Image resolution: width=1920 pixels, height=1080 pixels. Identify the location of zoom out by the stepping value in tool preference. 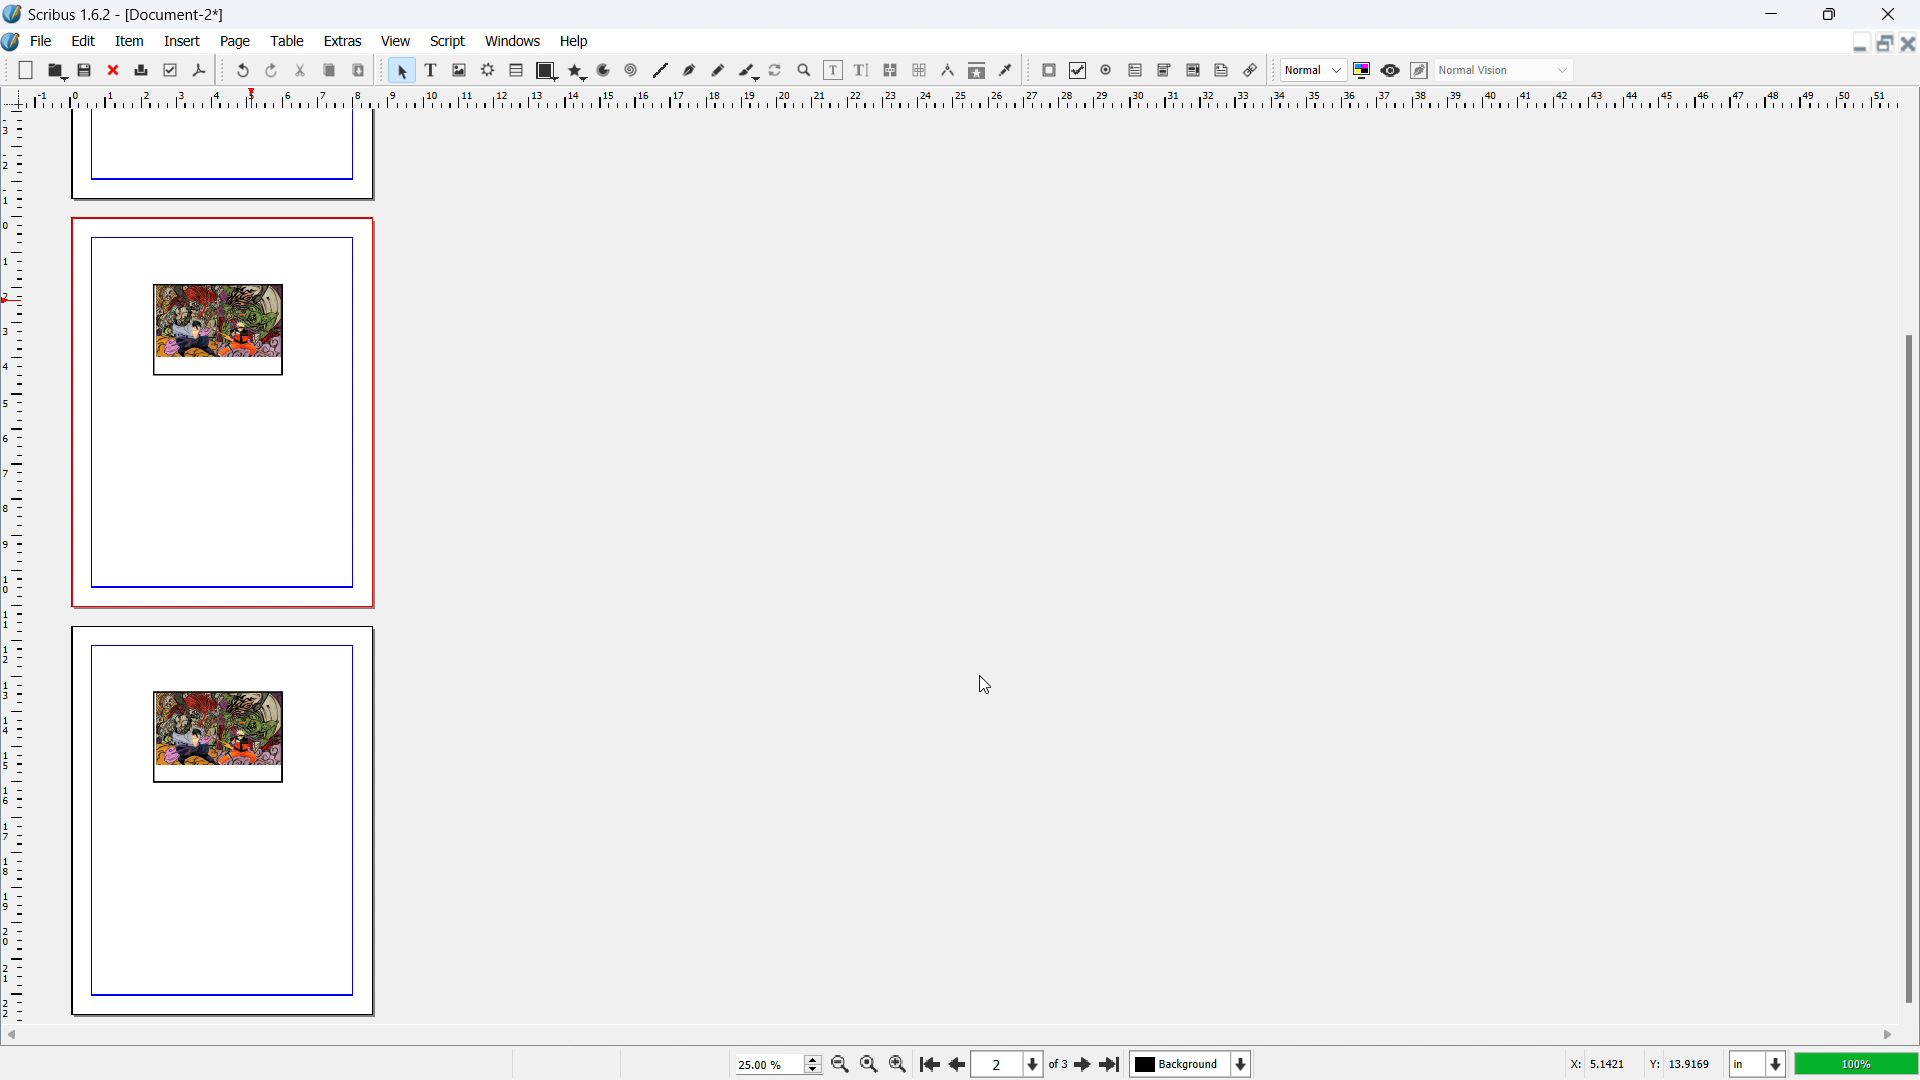
(839, 1063).